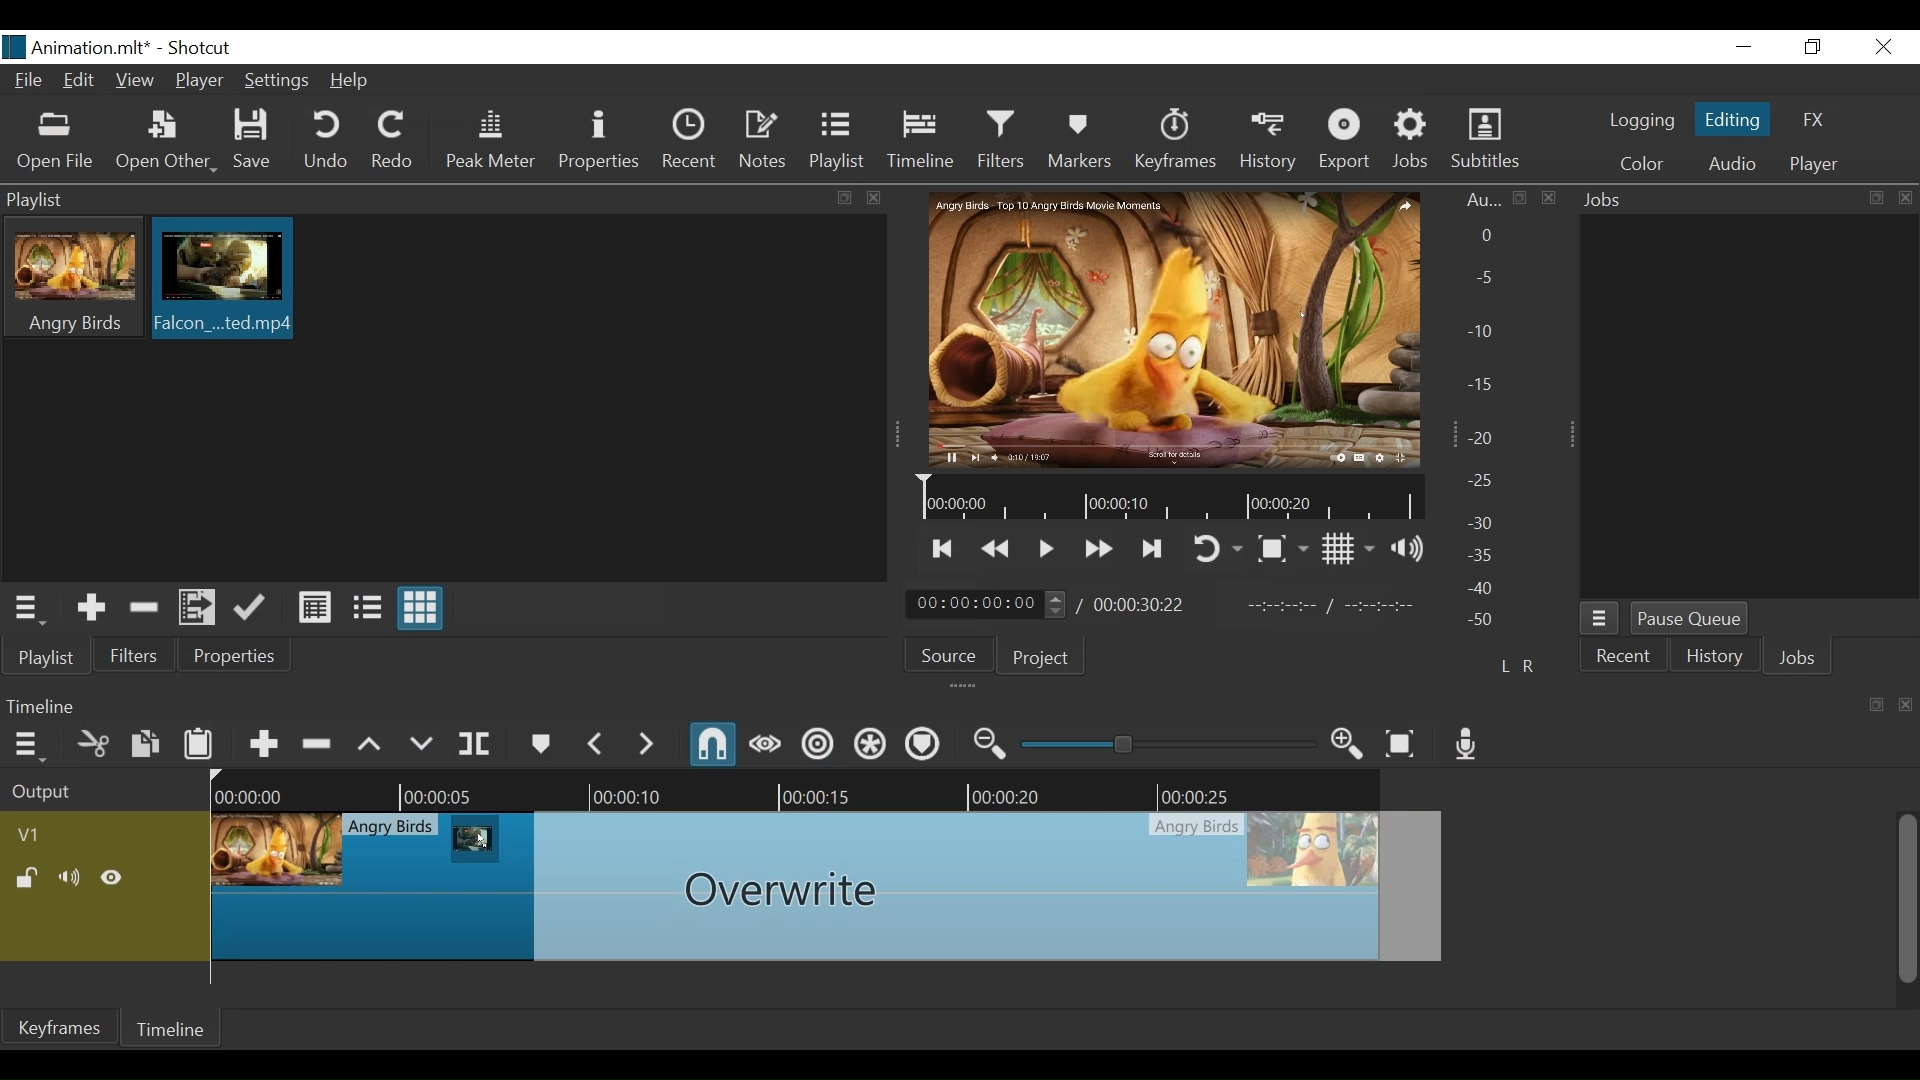 This screenshot has height=1080, width=1920. I want to click on Audio, so click(1730, 164).